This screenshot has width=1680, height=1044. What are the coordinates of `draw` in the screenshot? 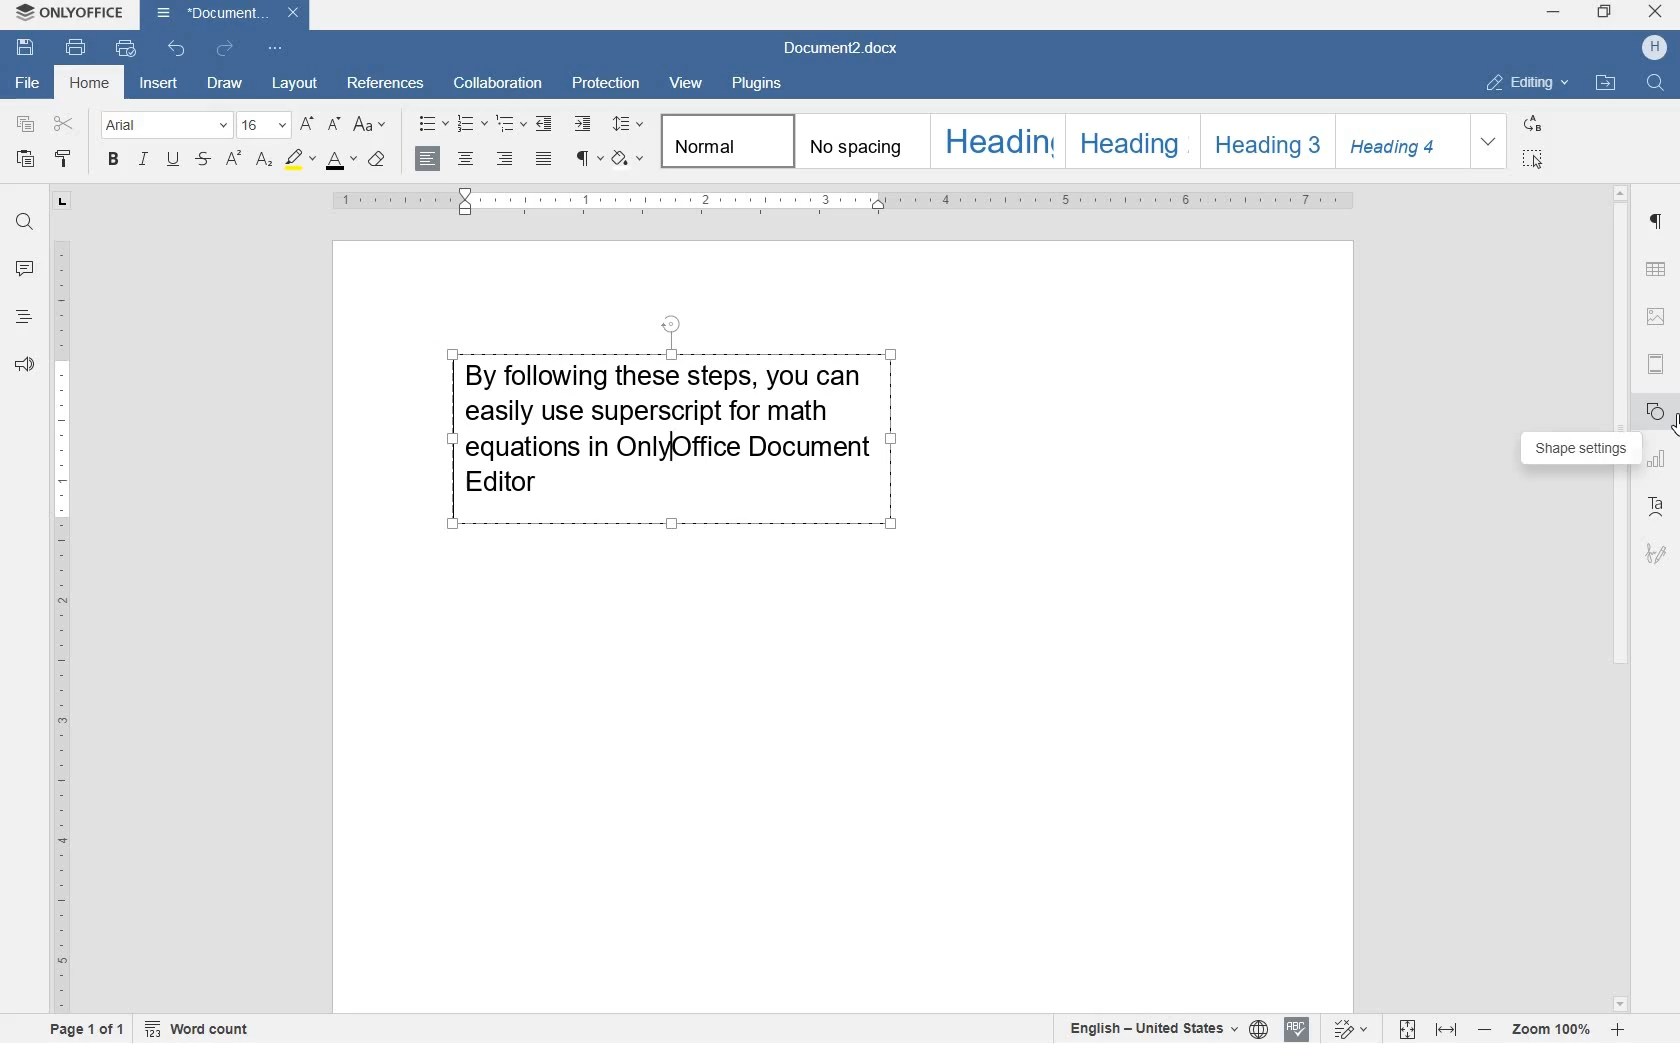 It's located at (225, 86).